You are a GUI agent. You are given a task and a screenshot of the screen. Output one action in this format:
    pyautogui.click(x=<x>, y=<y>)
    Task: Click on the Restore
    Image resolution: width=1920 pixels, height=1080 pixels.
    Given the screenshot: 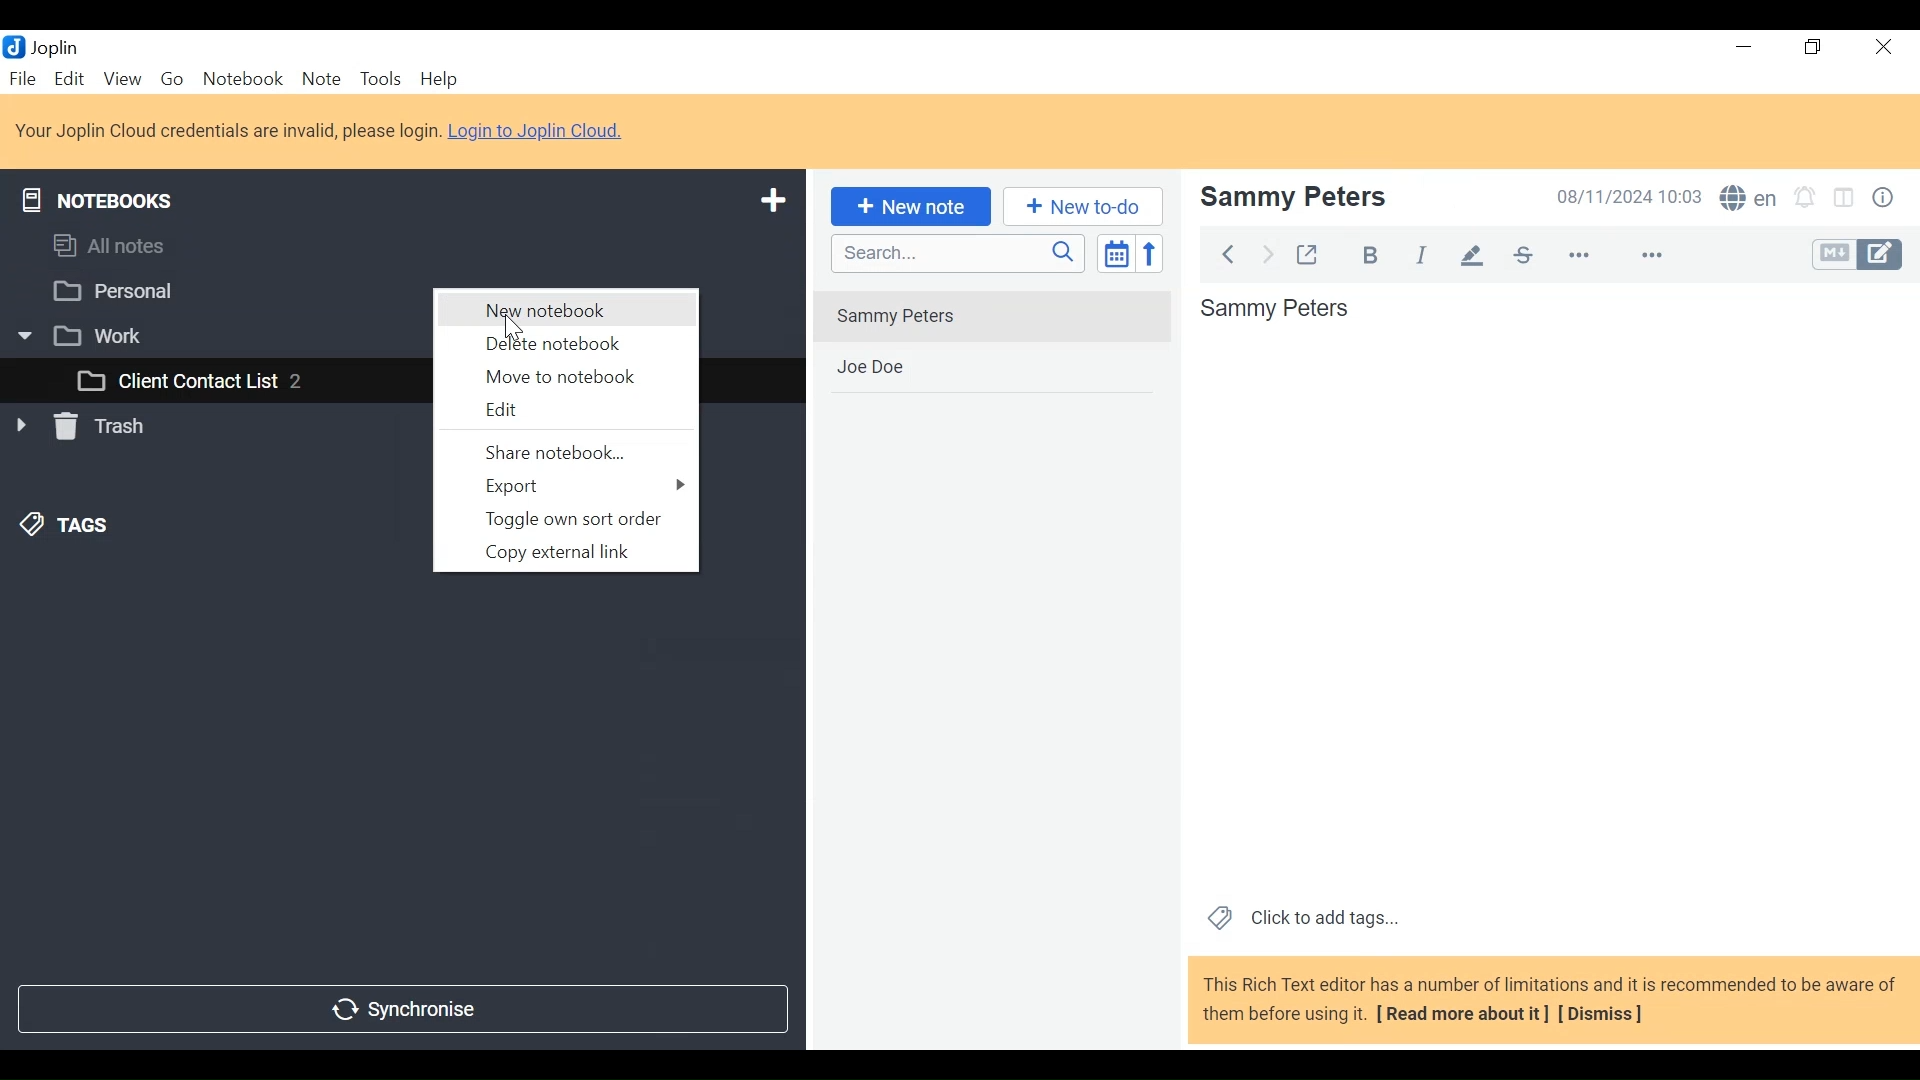 What is the action you would take?
    pyautogui.click(x=1815, y=46)
    